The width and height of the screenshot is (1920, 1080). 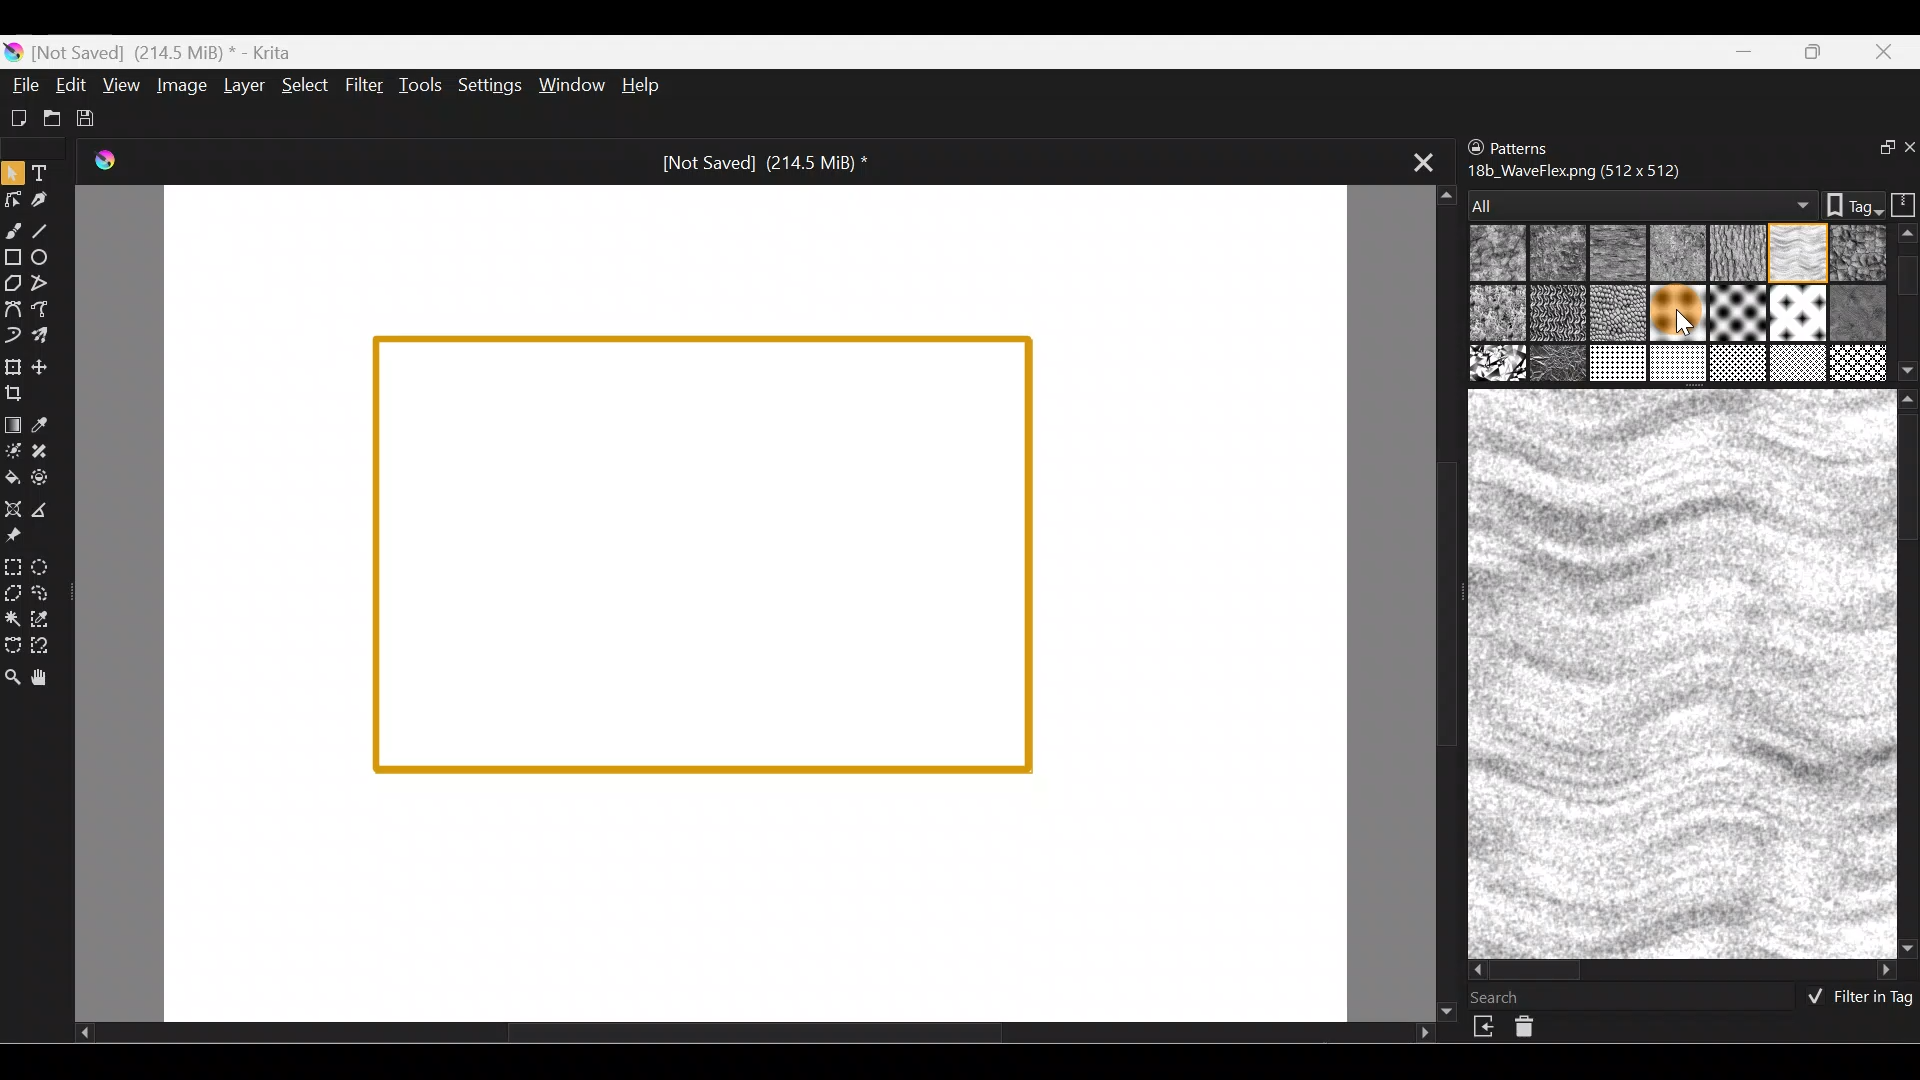 I want to click on Multibrush tool, so click(x=48, y=338).